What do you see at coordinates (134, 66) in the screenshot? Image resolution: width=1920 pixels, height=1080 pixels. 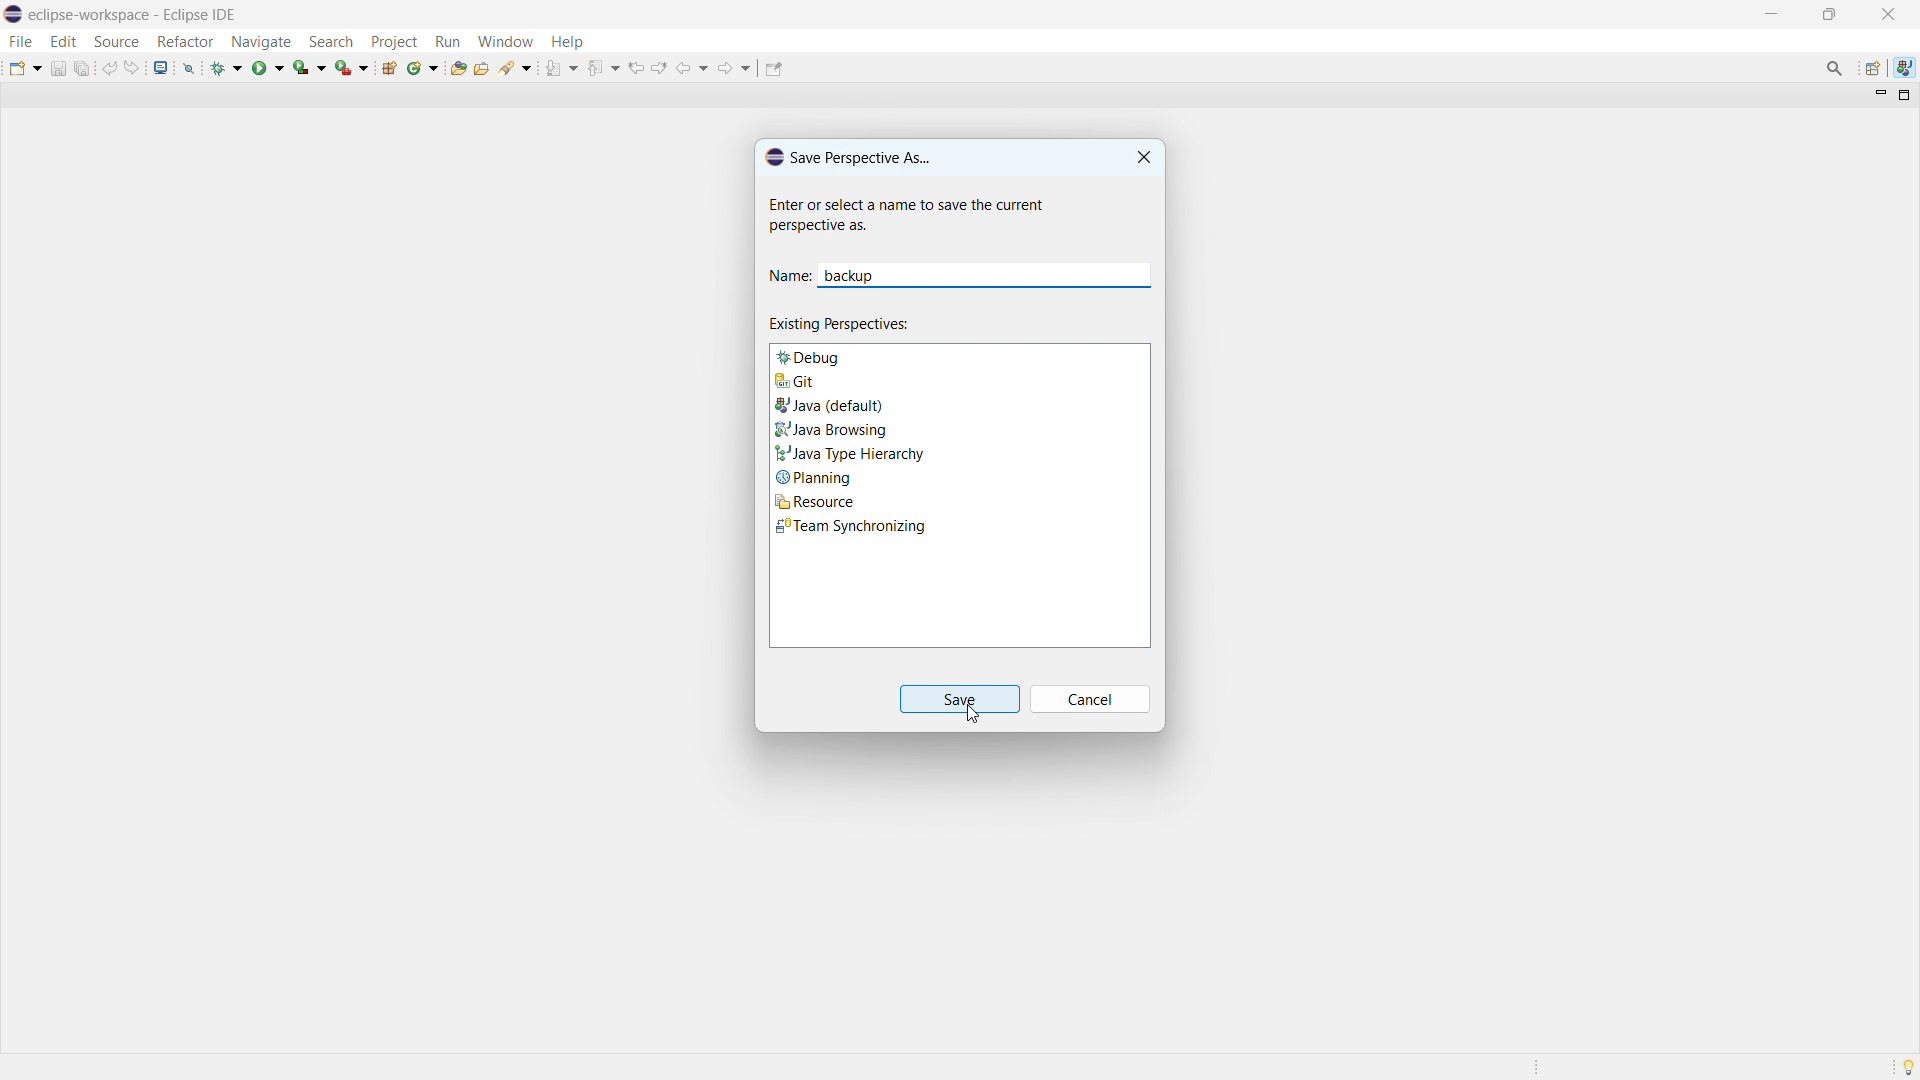 I see `redo` at bounding box center [134, 66].